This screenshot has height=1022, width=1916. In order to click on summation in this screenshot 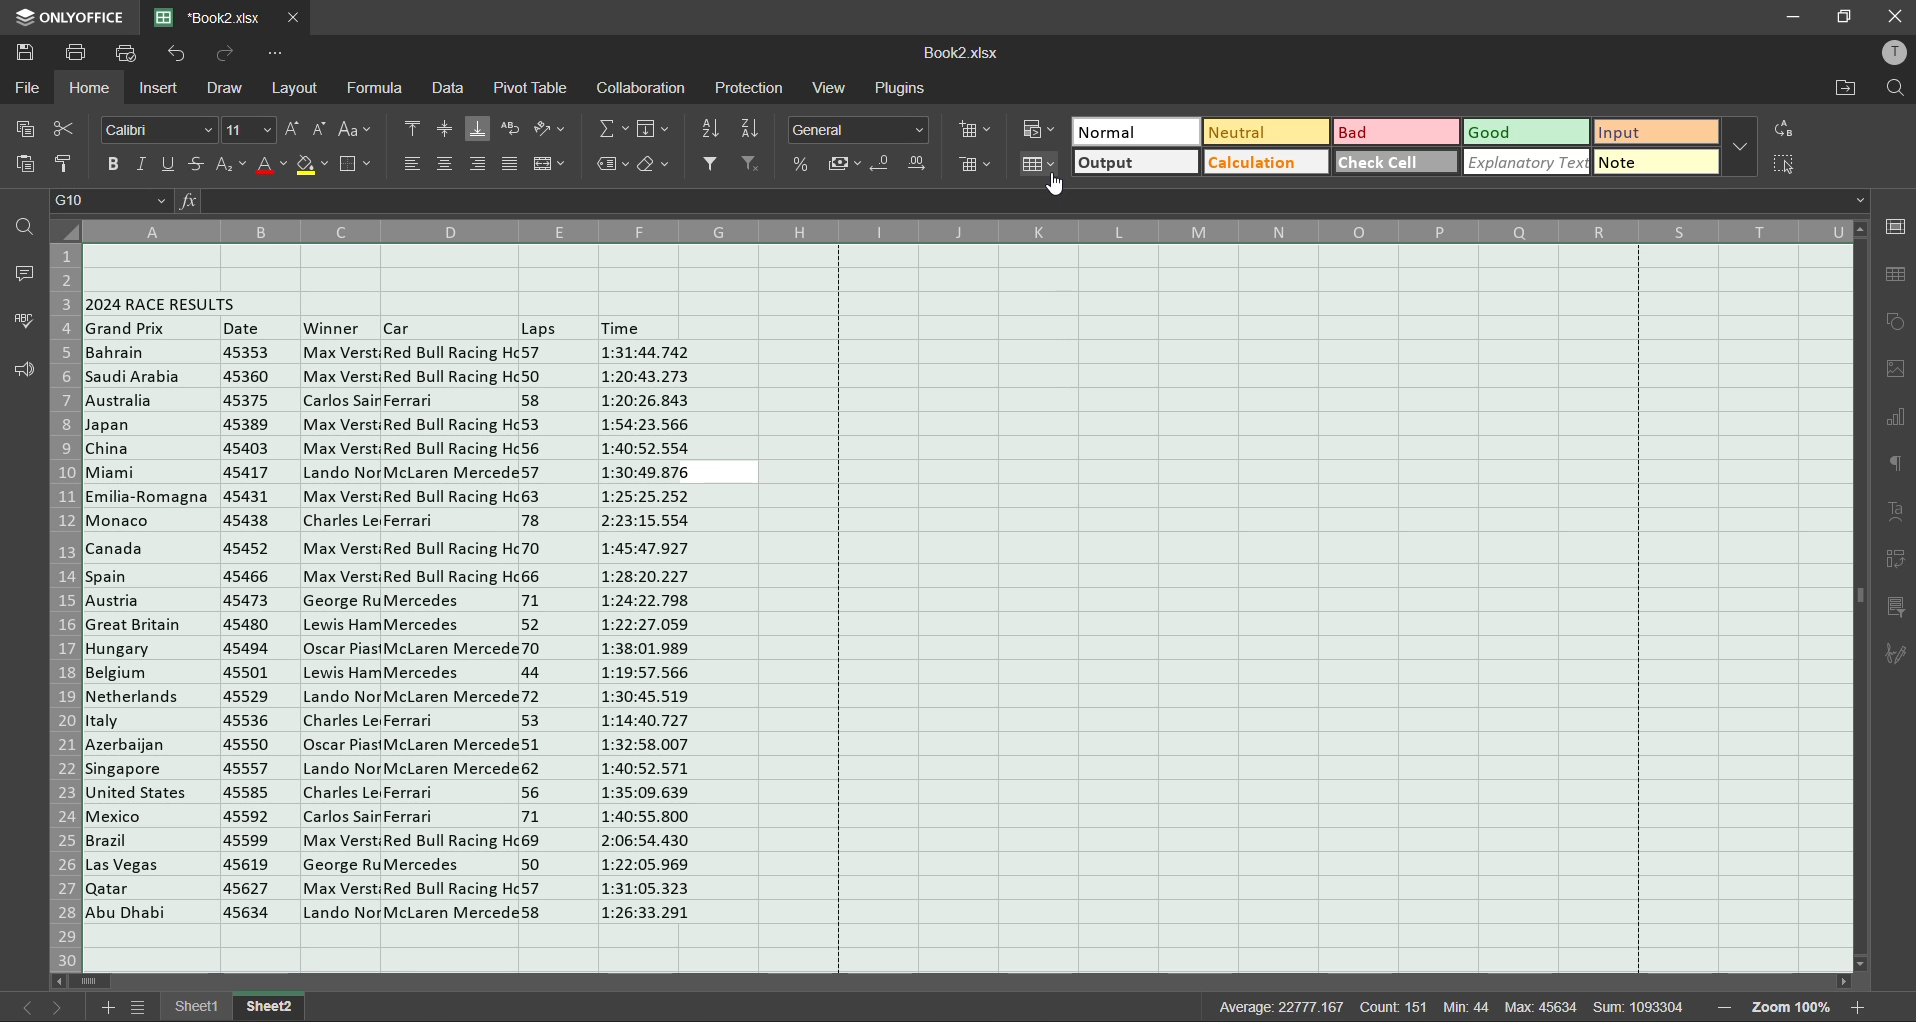, I will do `click(612, 129)`.